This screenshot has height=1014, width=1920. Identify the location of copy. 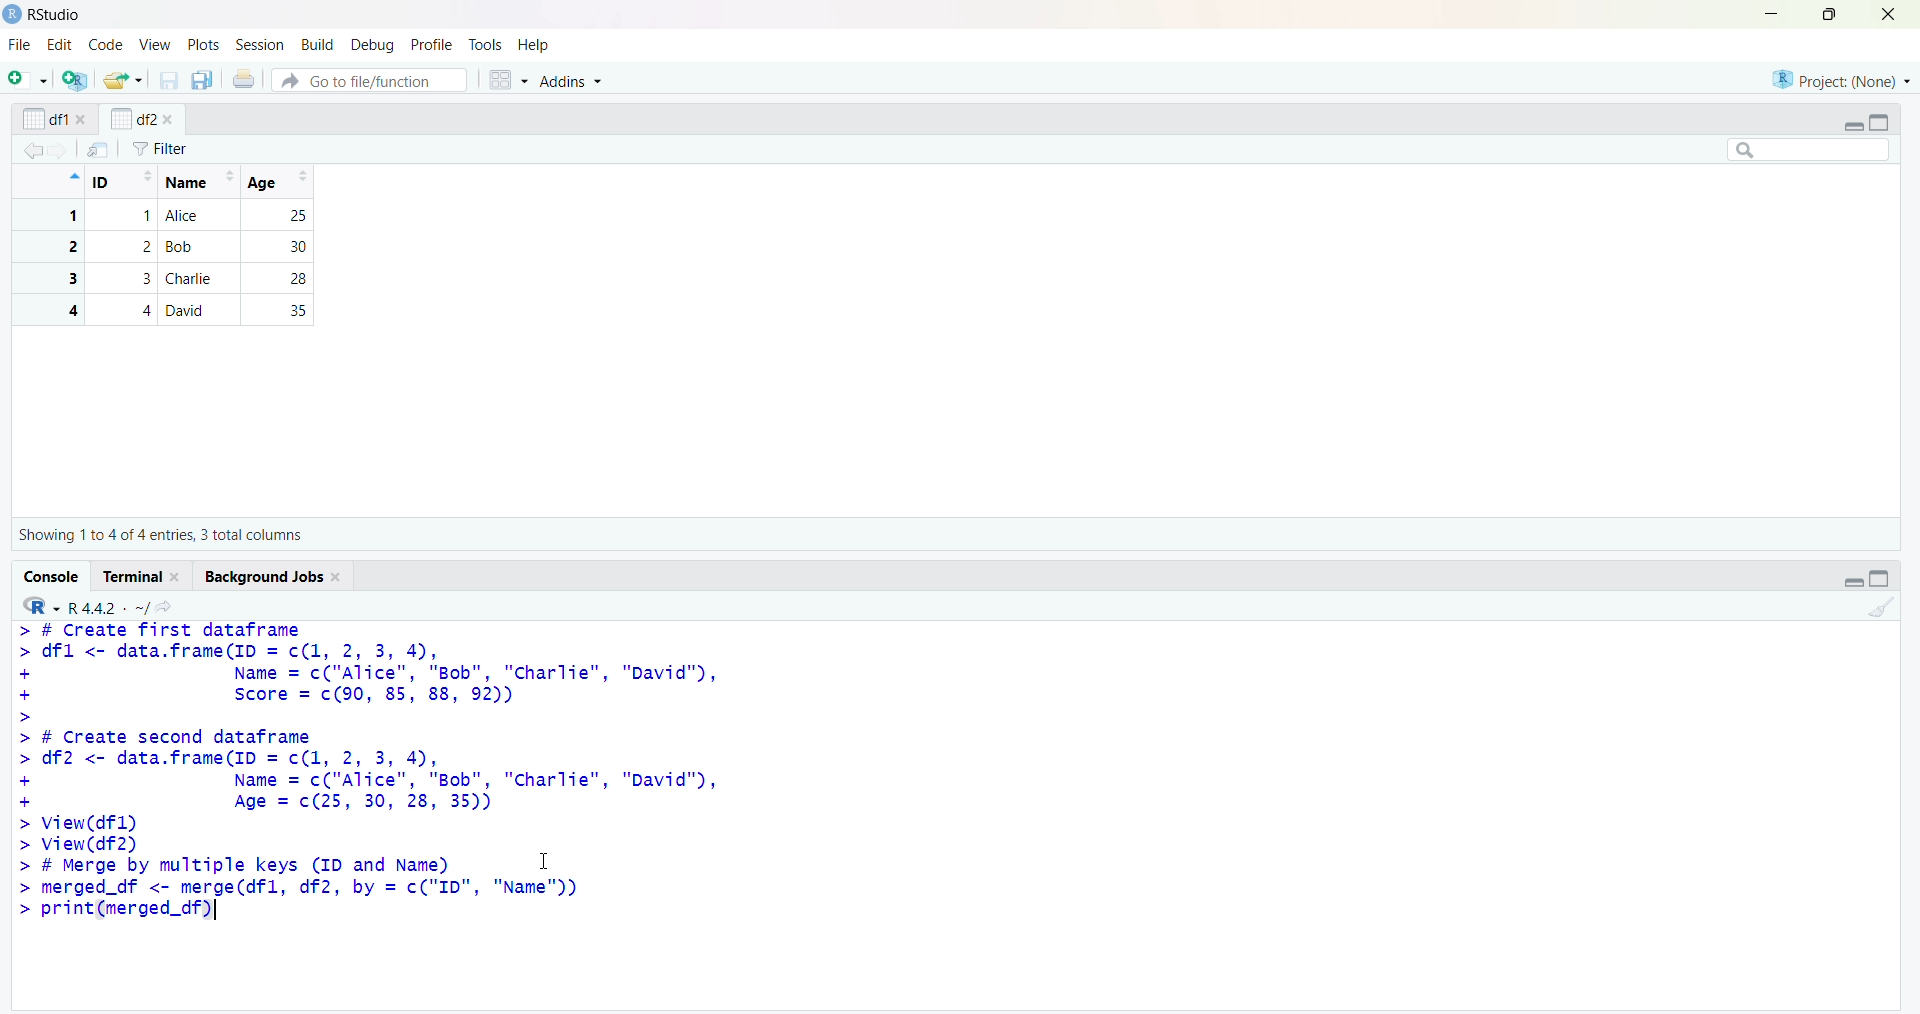
(202, 80).